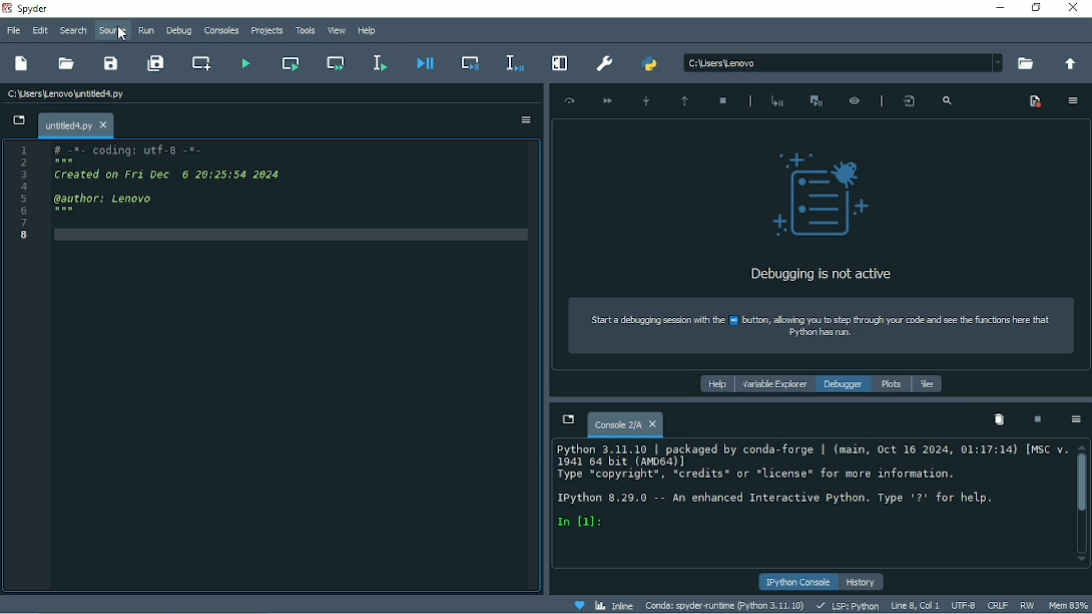 This screenshot has height=614, width=1092. I want to click on File name tab, so click(76, 126).